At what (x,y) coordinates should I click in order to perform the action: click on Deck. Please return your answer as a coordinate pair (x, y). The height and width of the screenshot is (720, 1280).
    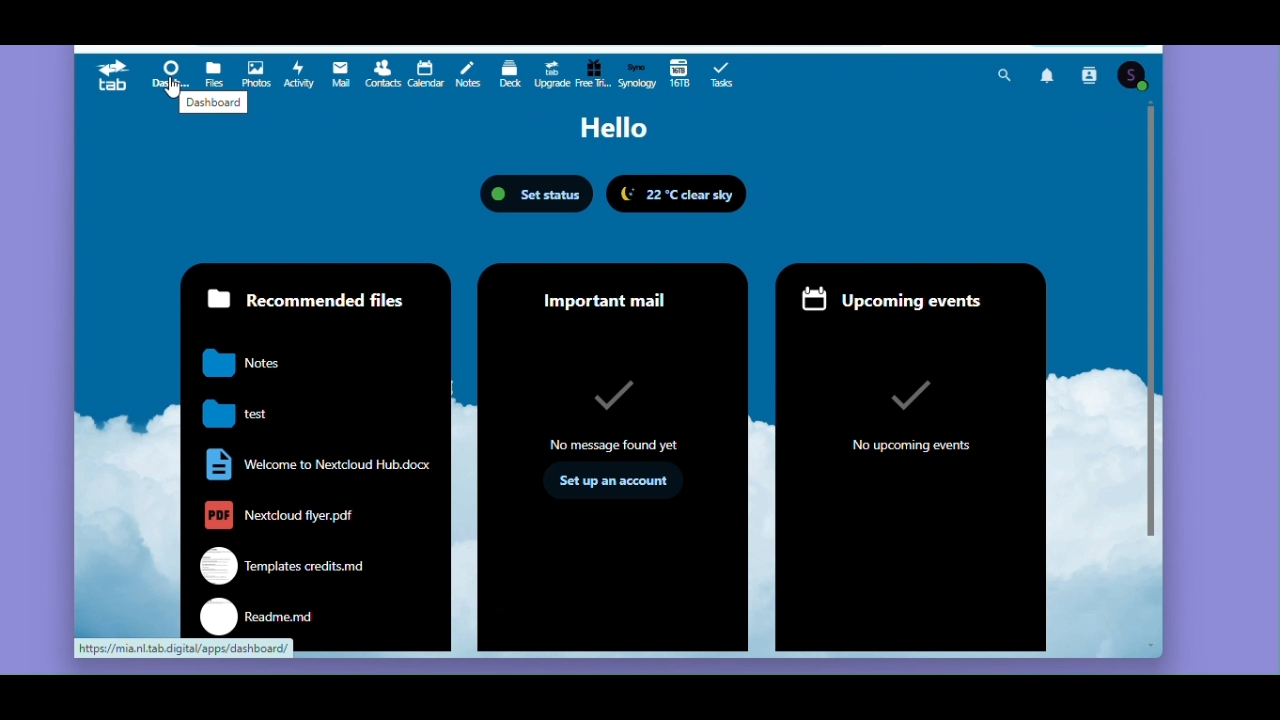
    Looking at the image, I should click on (509, 75).